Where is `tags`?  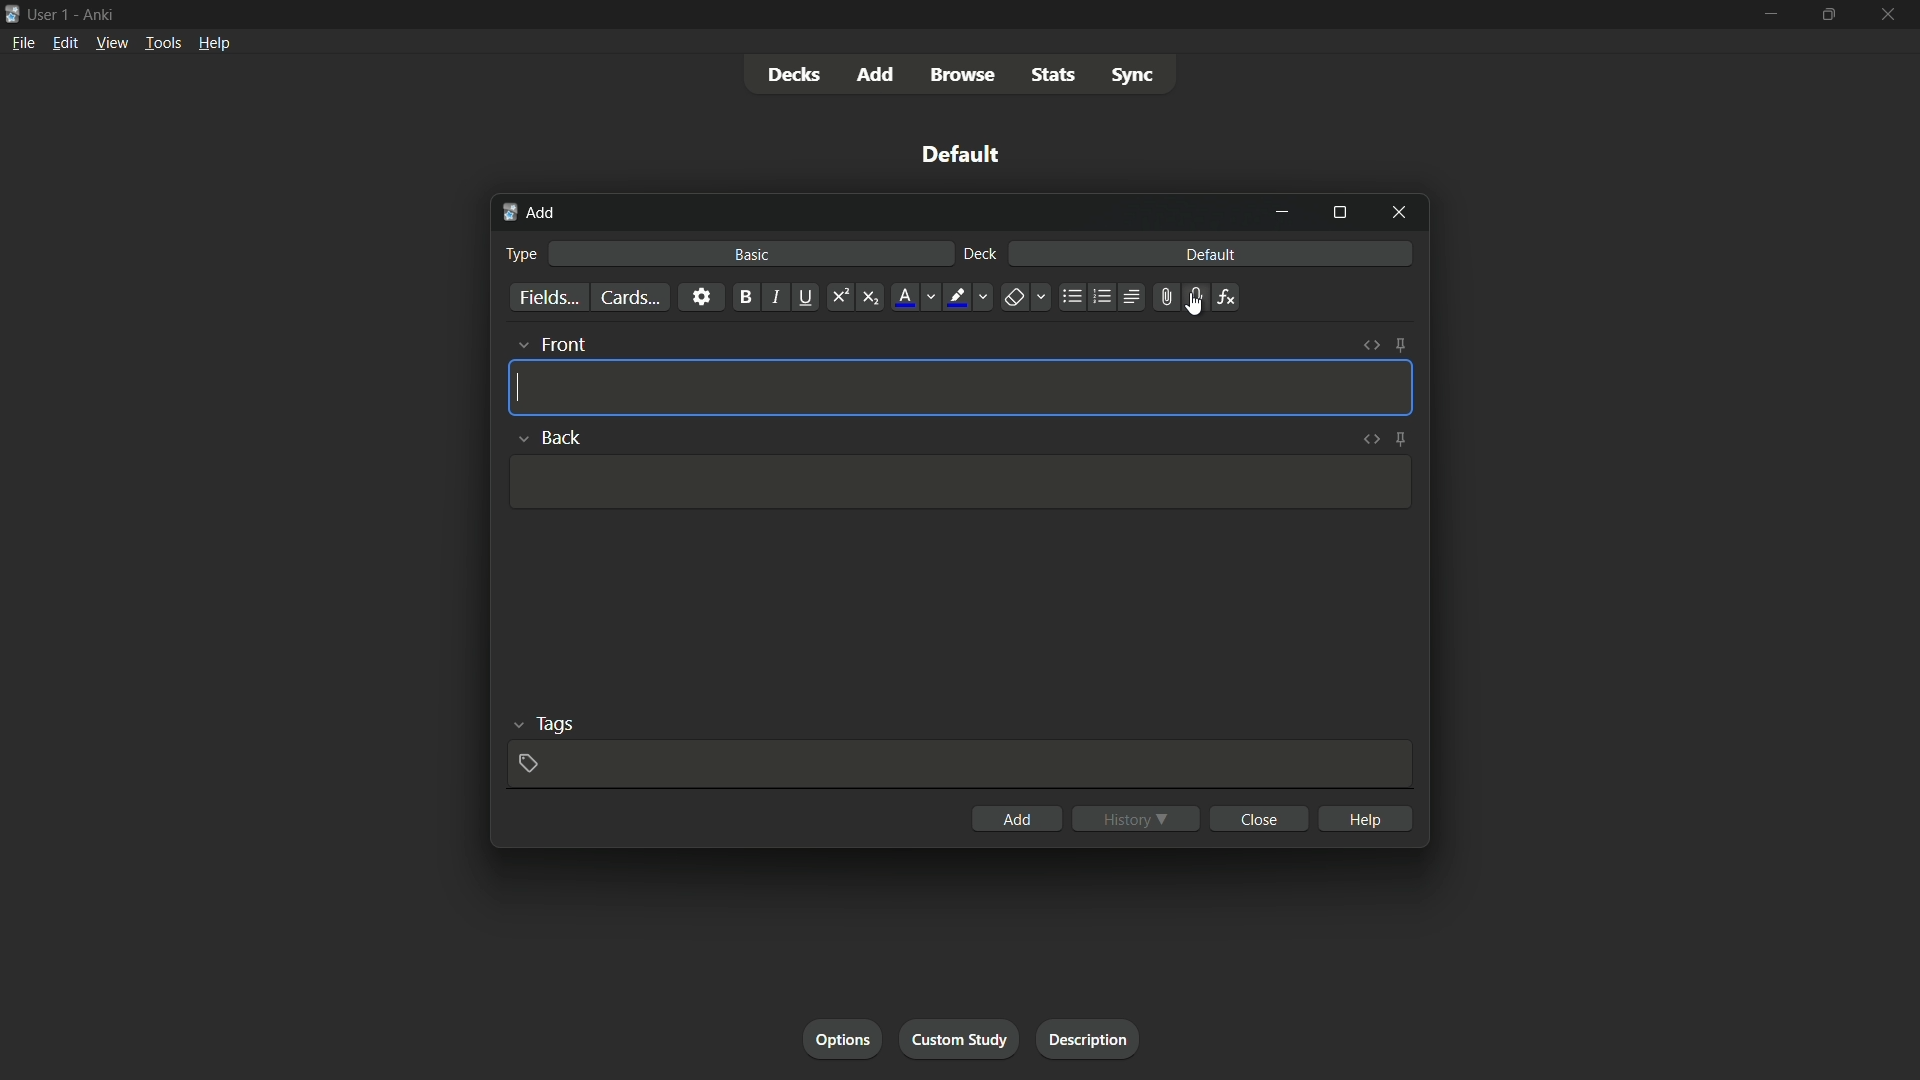 tags is located at coordinates (554, 726).